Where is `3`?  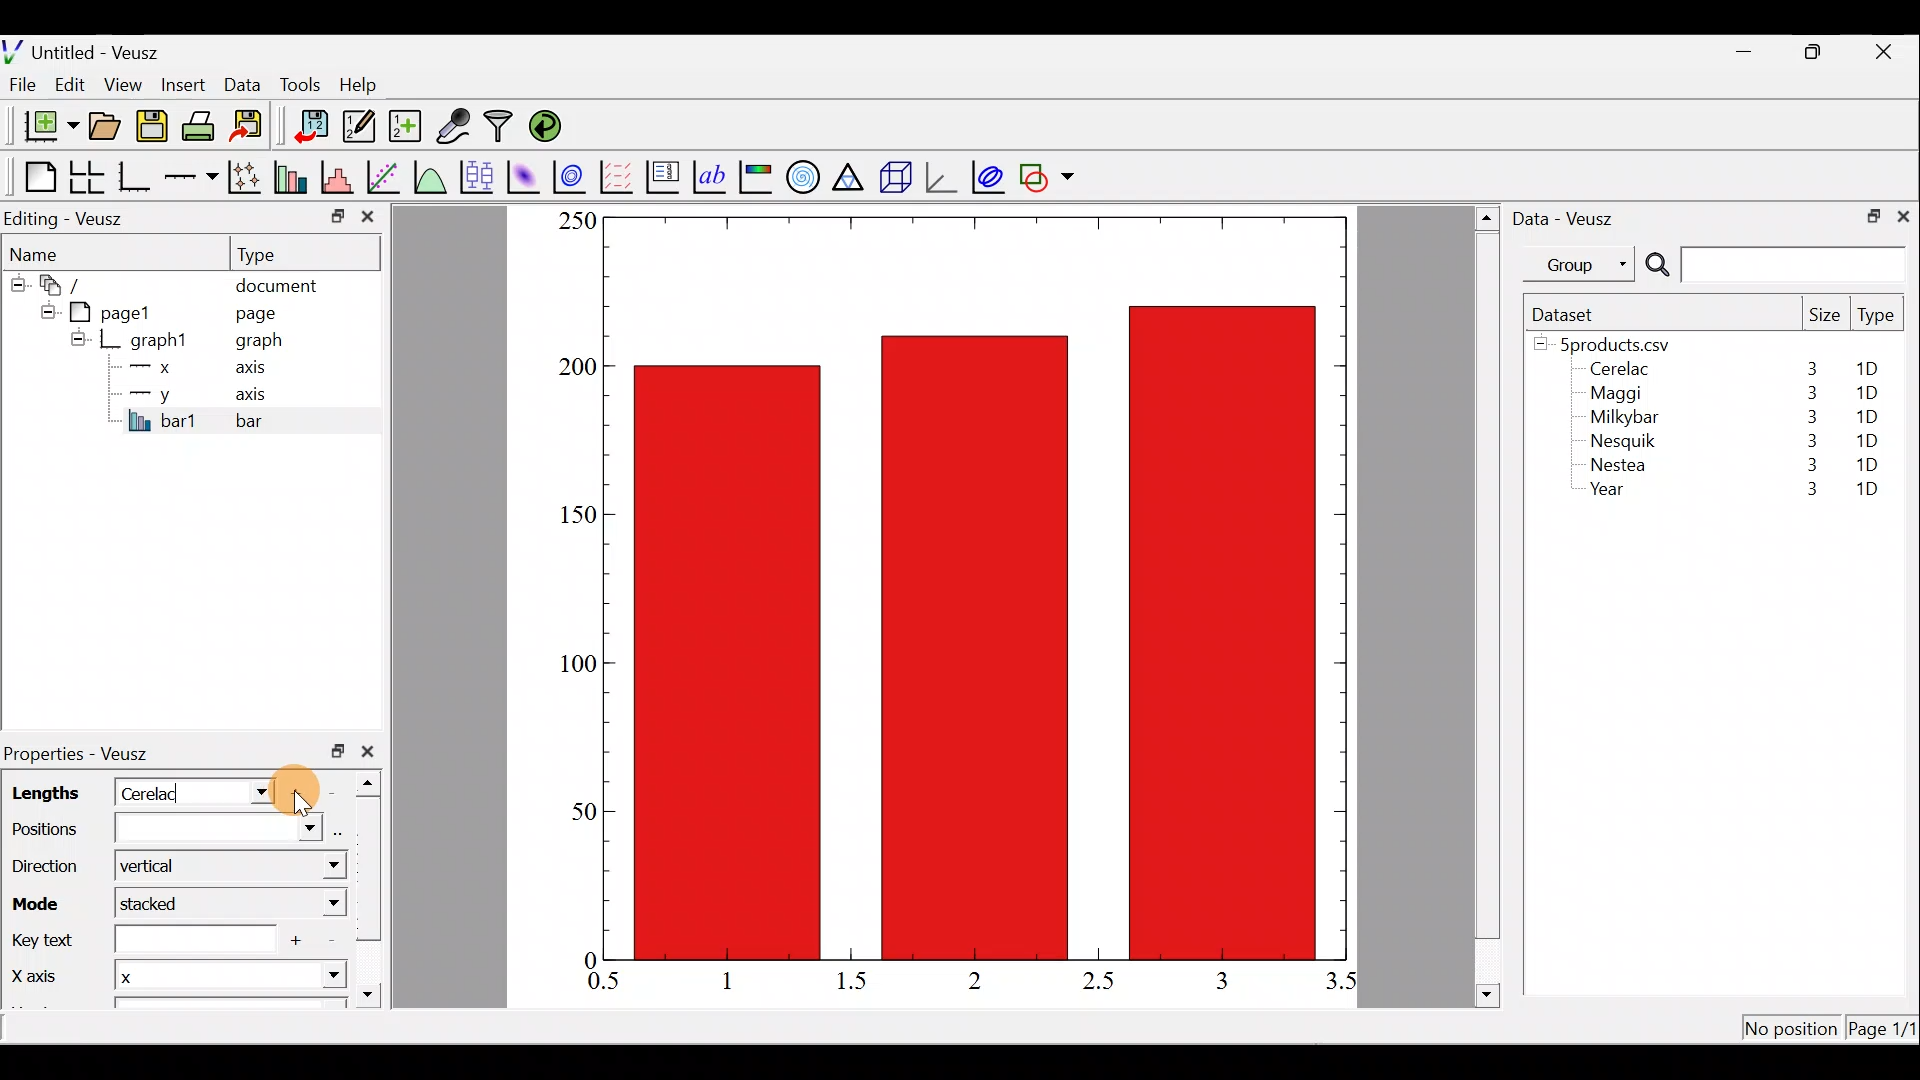 3 is located at coordinates (1807, 393).